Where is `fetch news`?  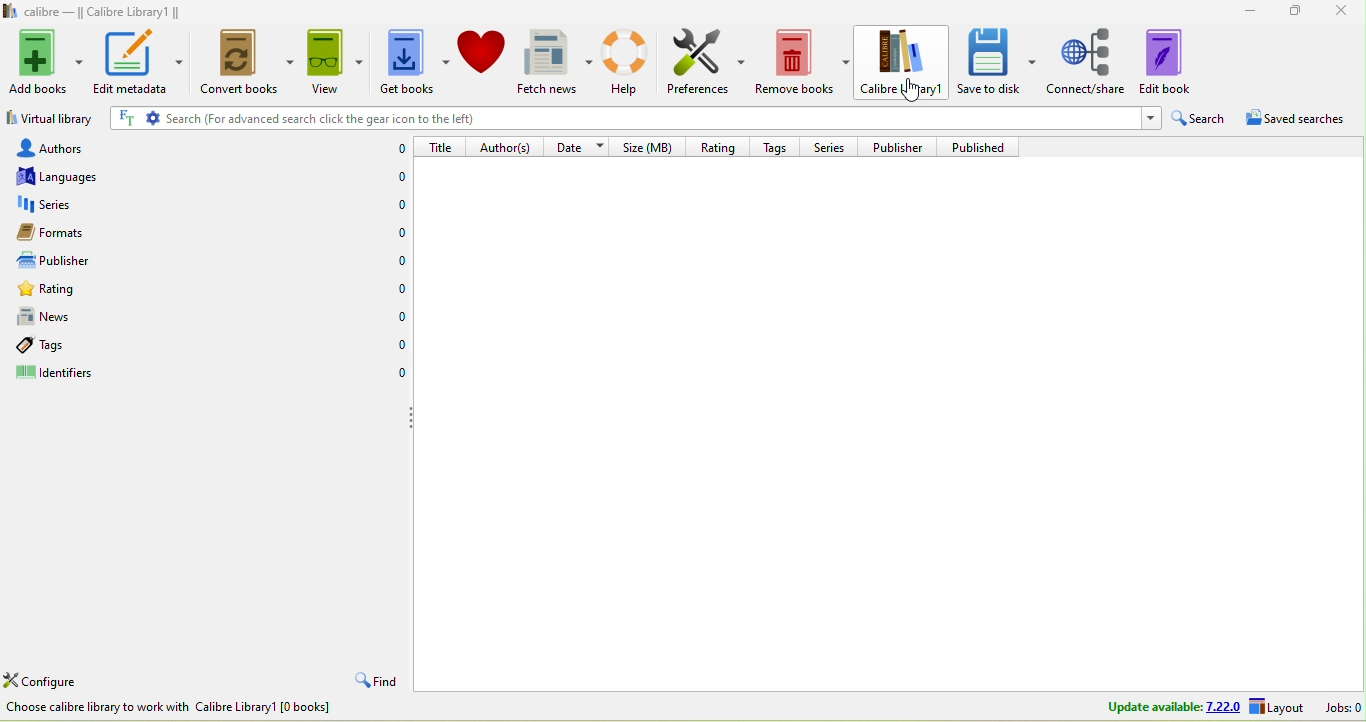 fetch news is located at coordinates (557, 62).